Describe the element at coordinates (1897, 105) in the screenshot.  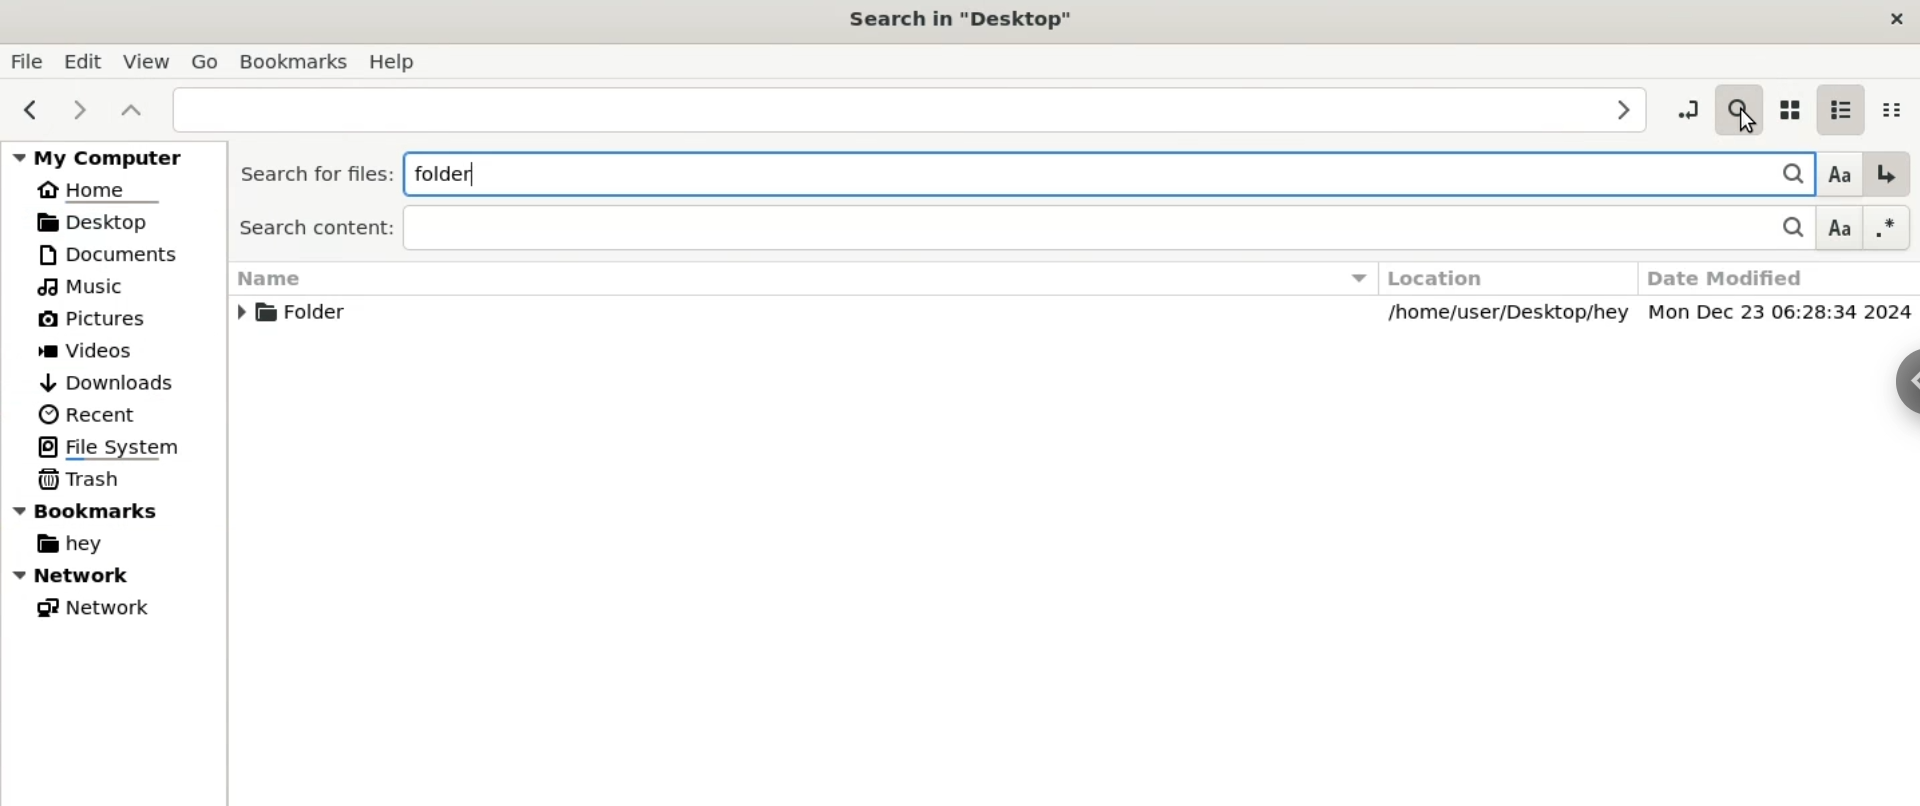
I see `compact view` at that location.